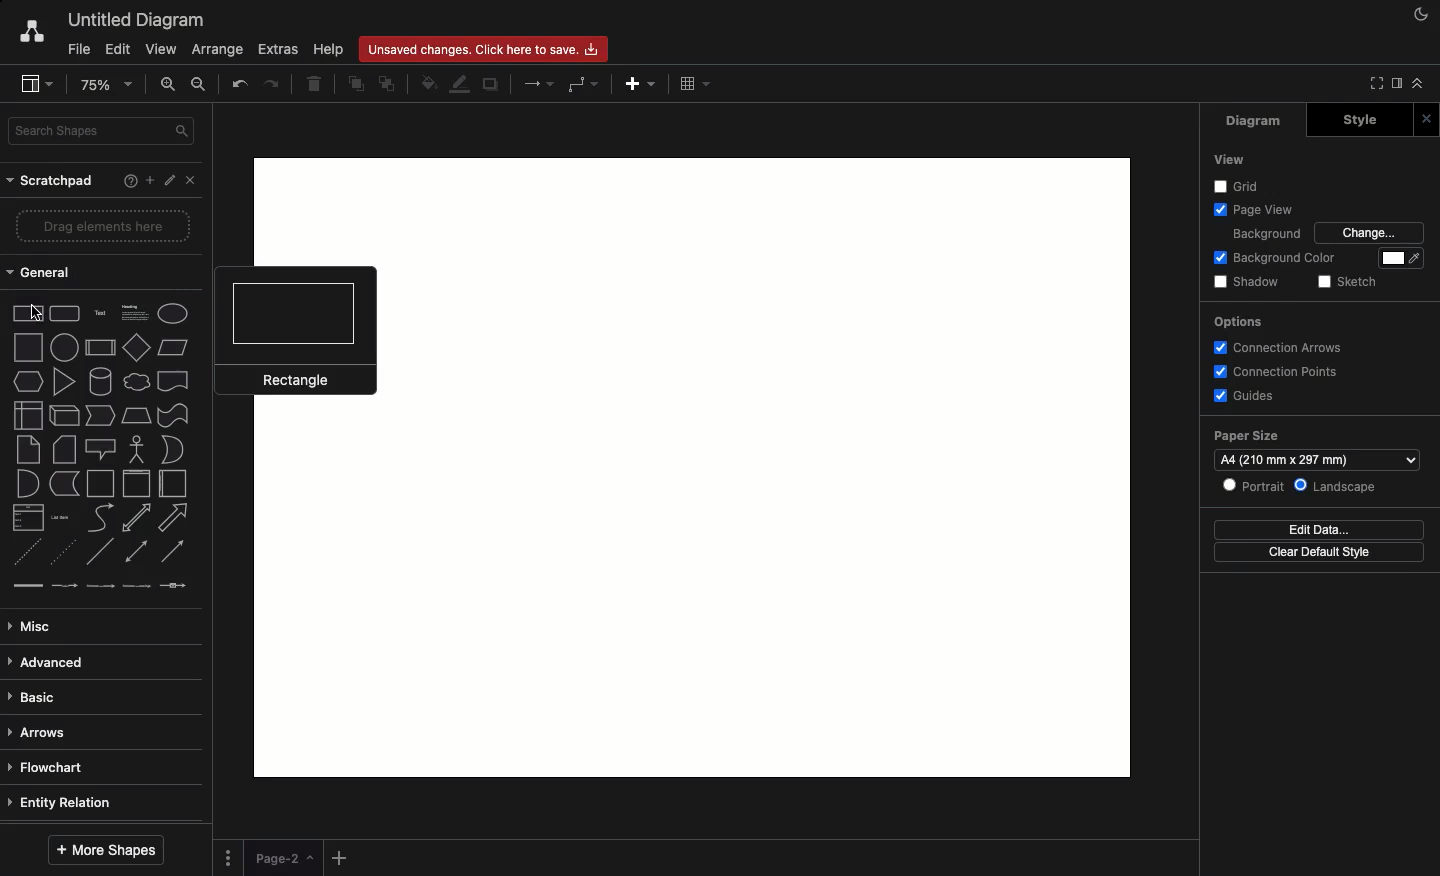  Describe the element at coordinates (135, 349) in the screenshot. I see `diamond` at that location.